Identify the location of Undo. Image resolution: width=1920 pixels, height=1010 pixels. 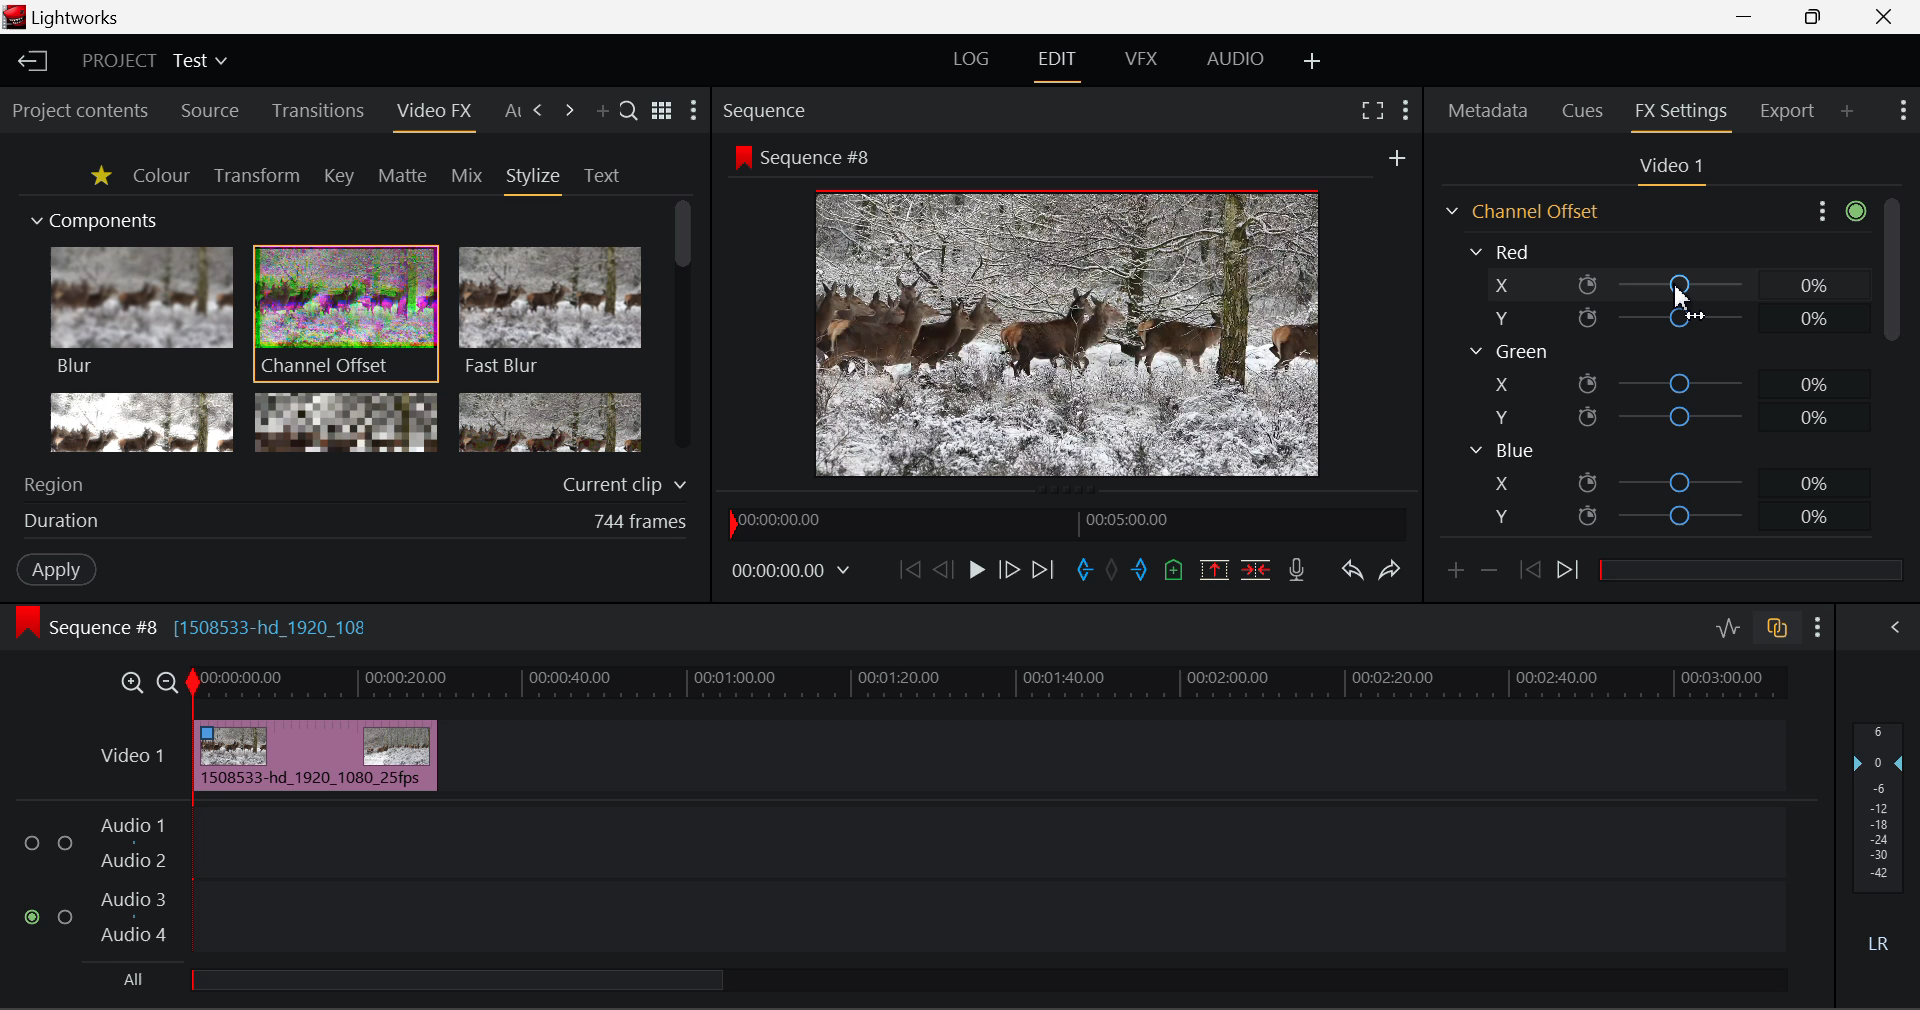
(1355, 573).